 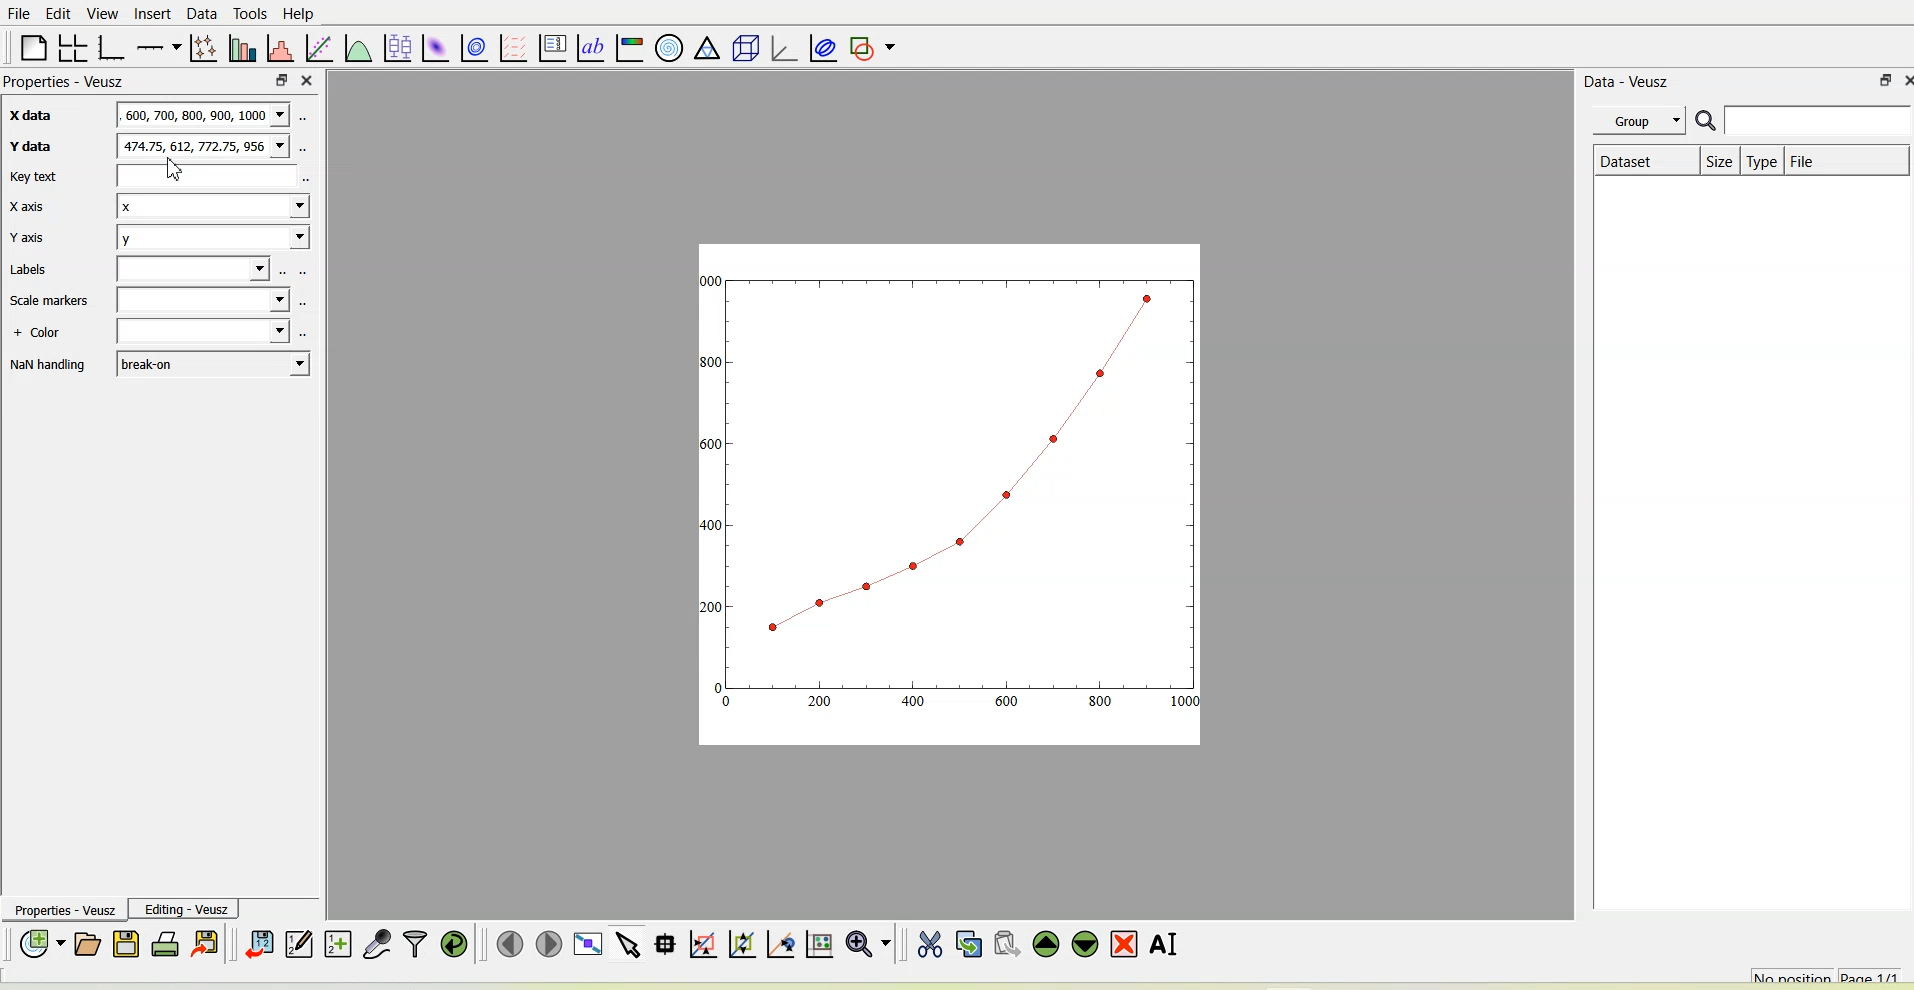 I want to click on Help, so click(x=300, y=14).